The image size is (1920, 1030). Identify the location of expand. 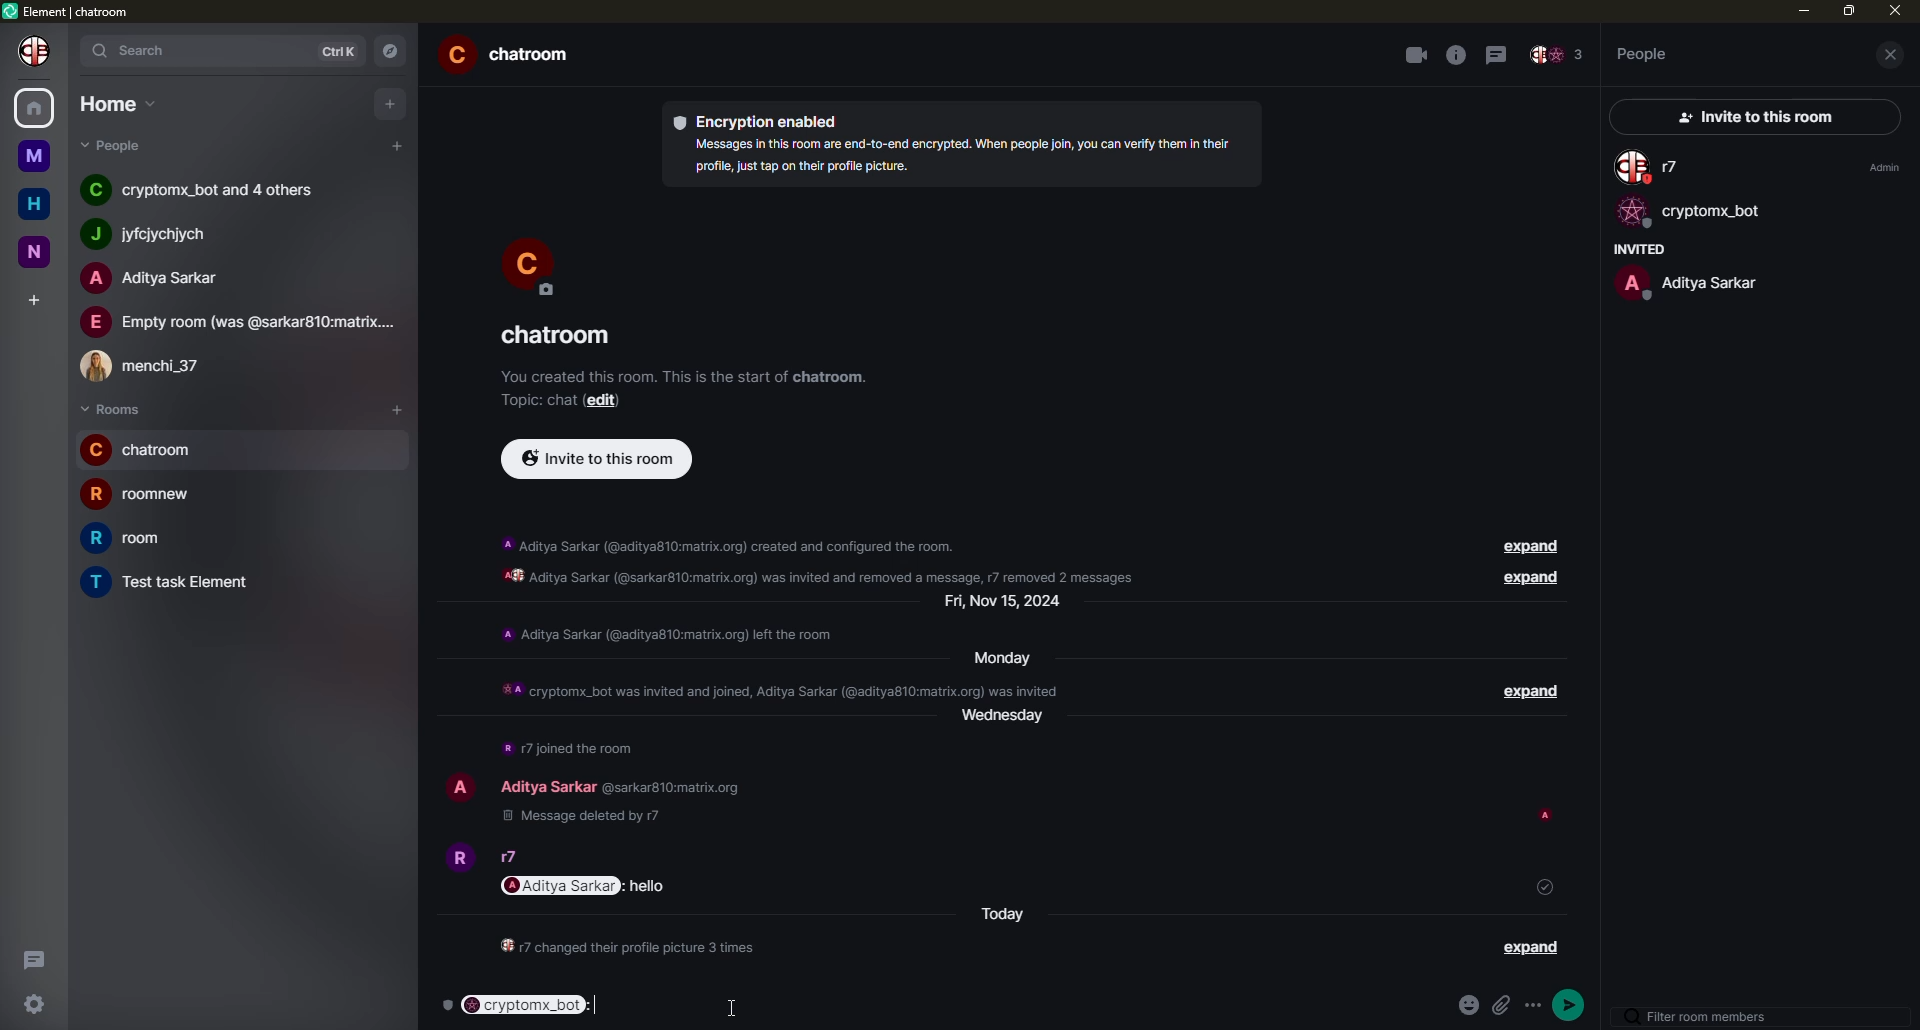
(1532, 947).